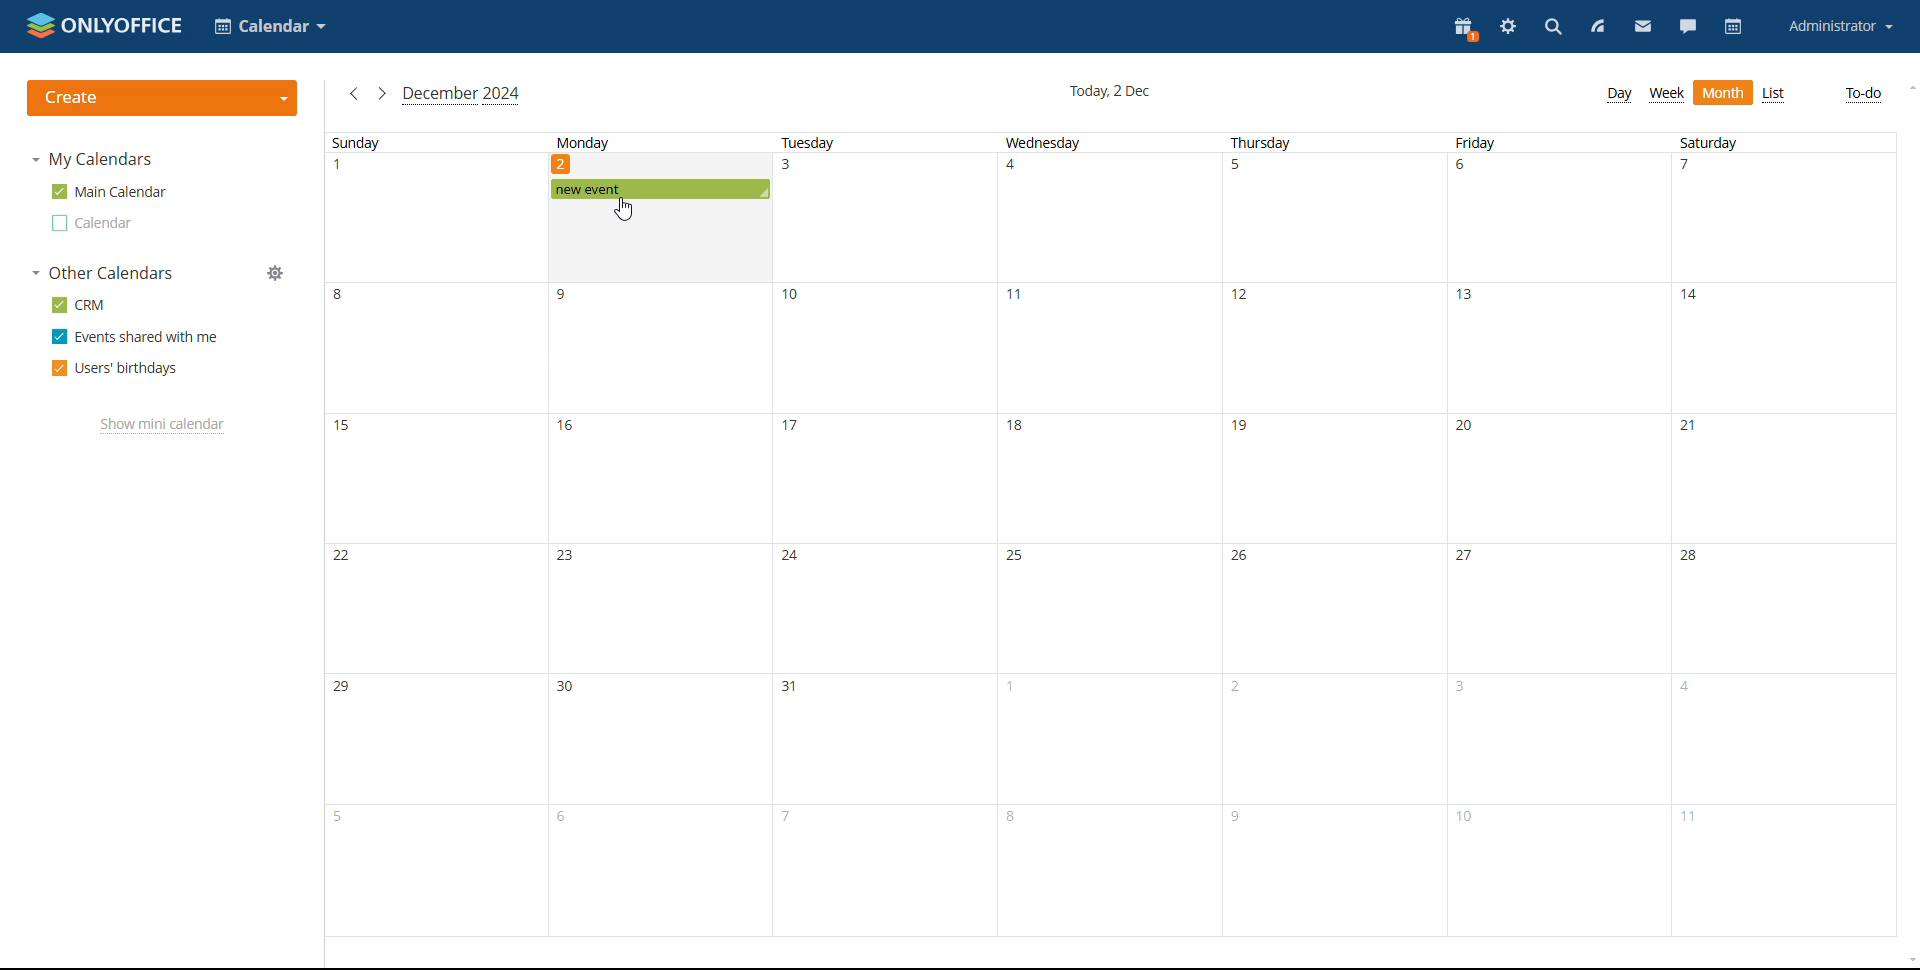  Describe the element at coordinates (1689, 28) in the screenshot. I see `chat` at that location.